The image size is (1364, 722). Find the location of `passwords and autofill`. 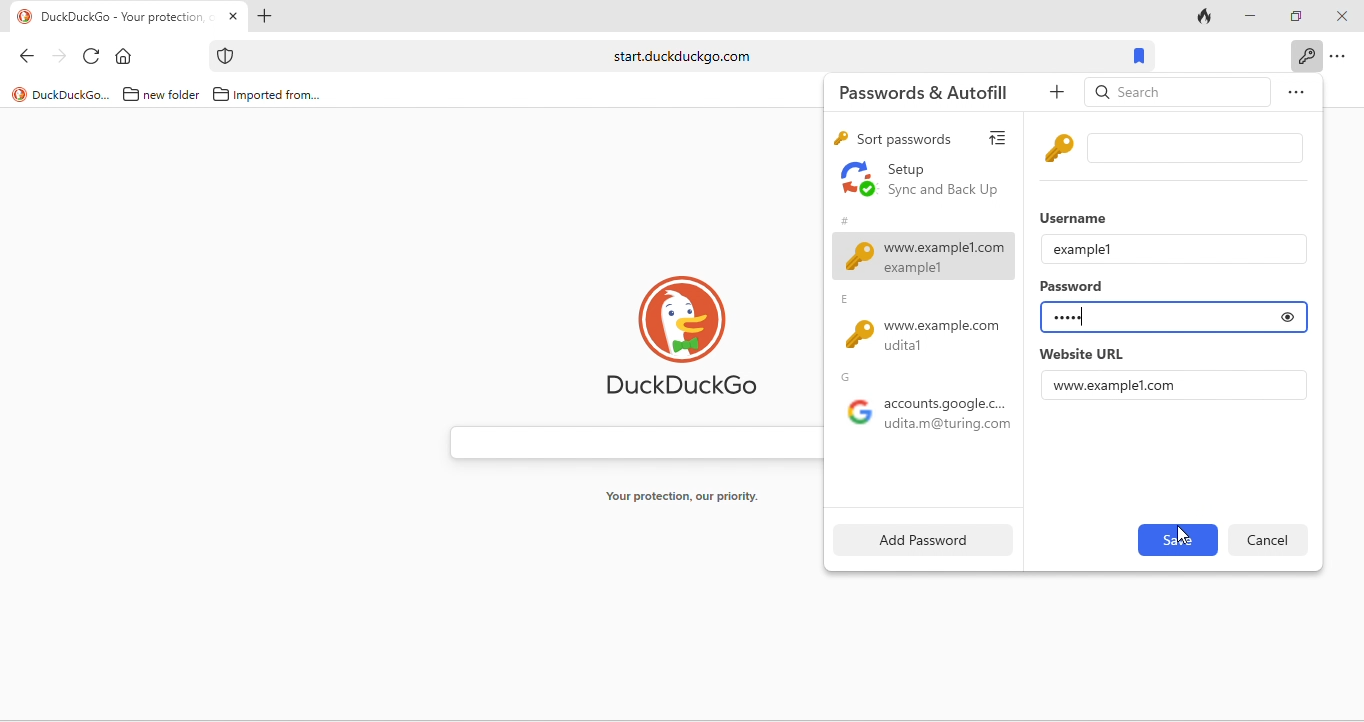

passwords and autofill is located at coordinates (936, 91).